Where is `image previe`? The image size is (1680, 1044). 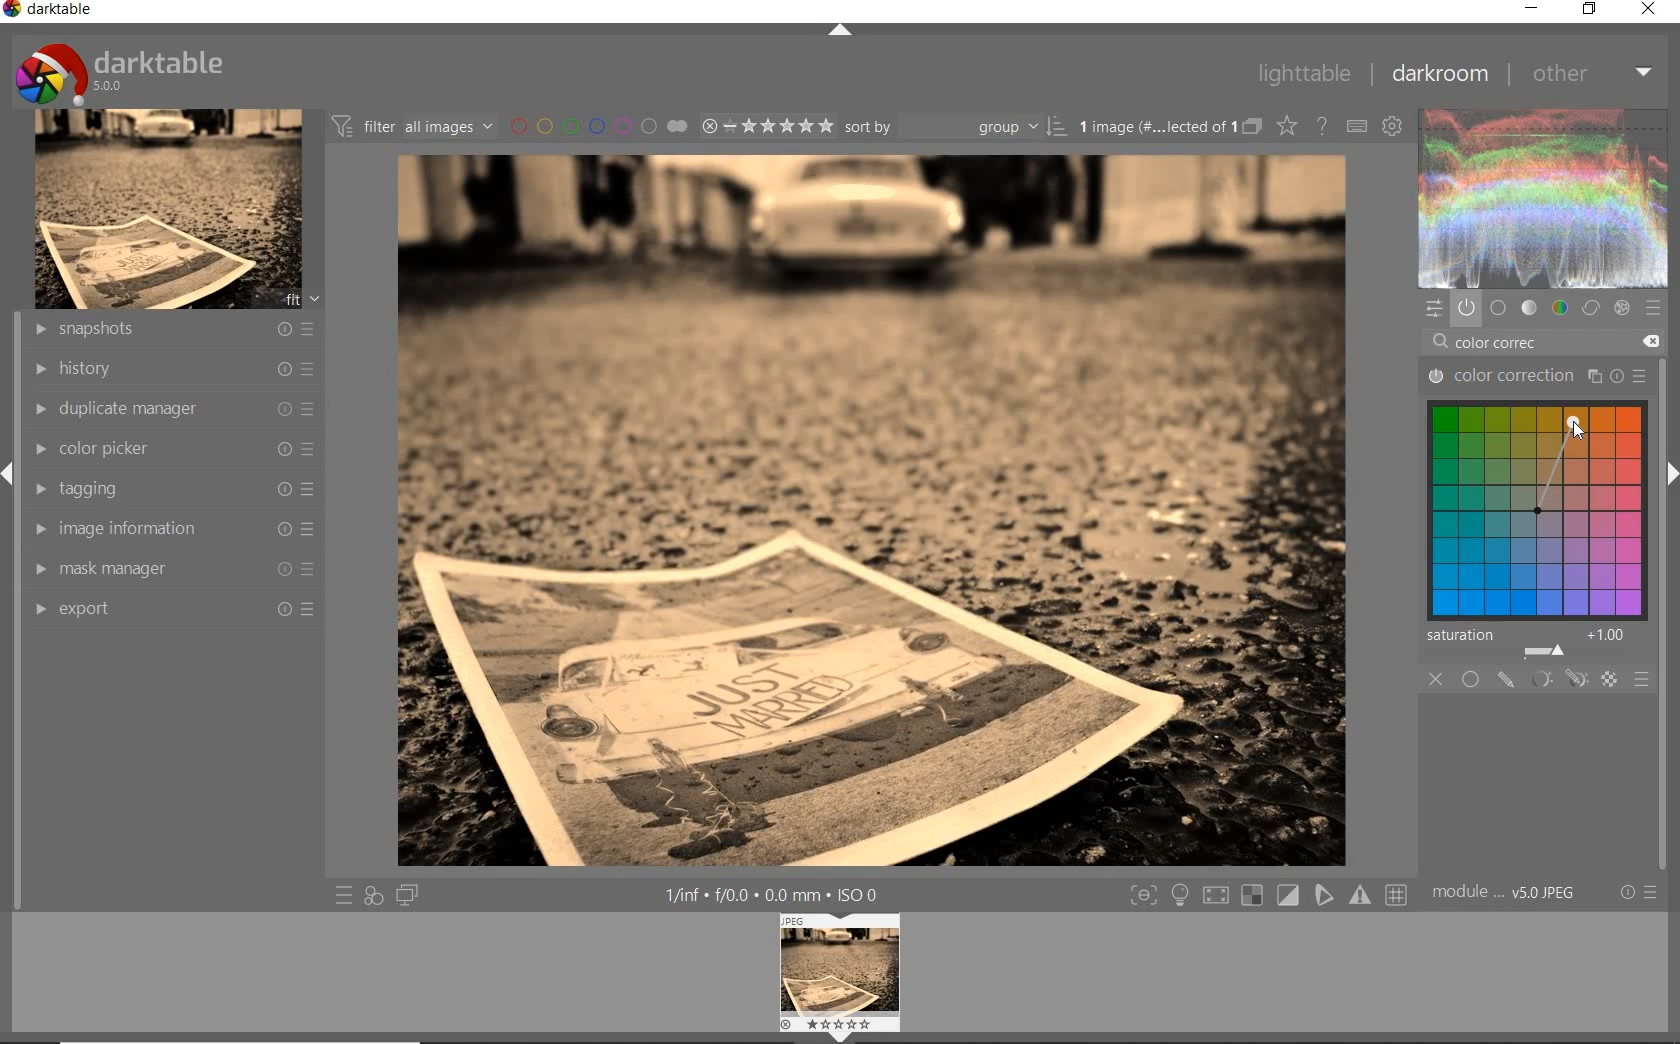
image previe is located at coordinates (841, 978).